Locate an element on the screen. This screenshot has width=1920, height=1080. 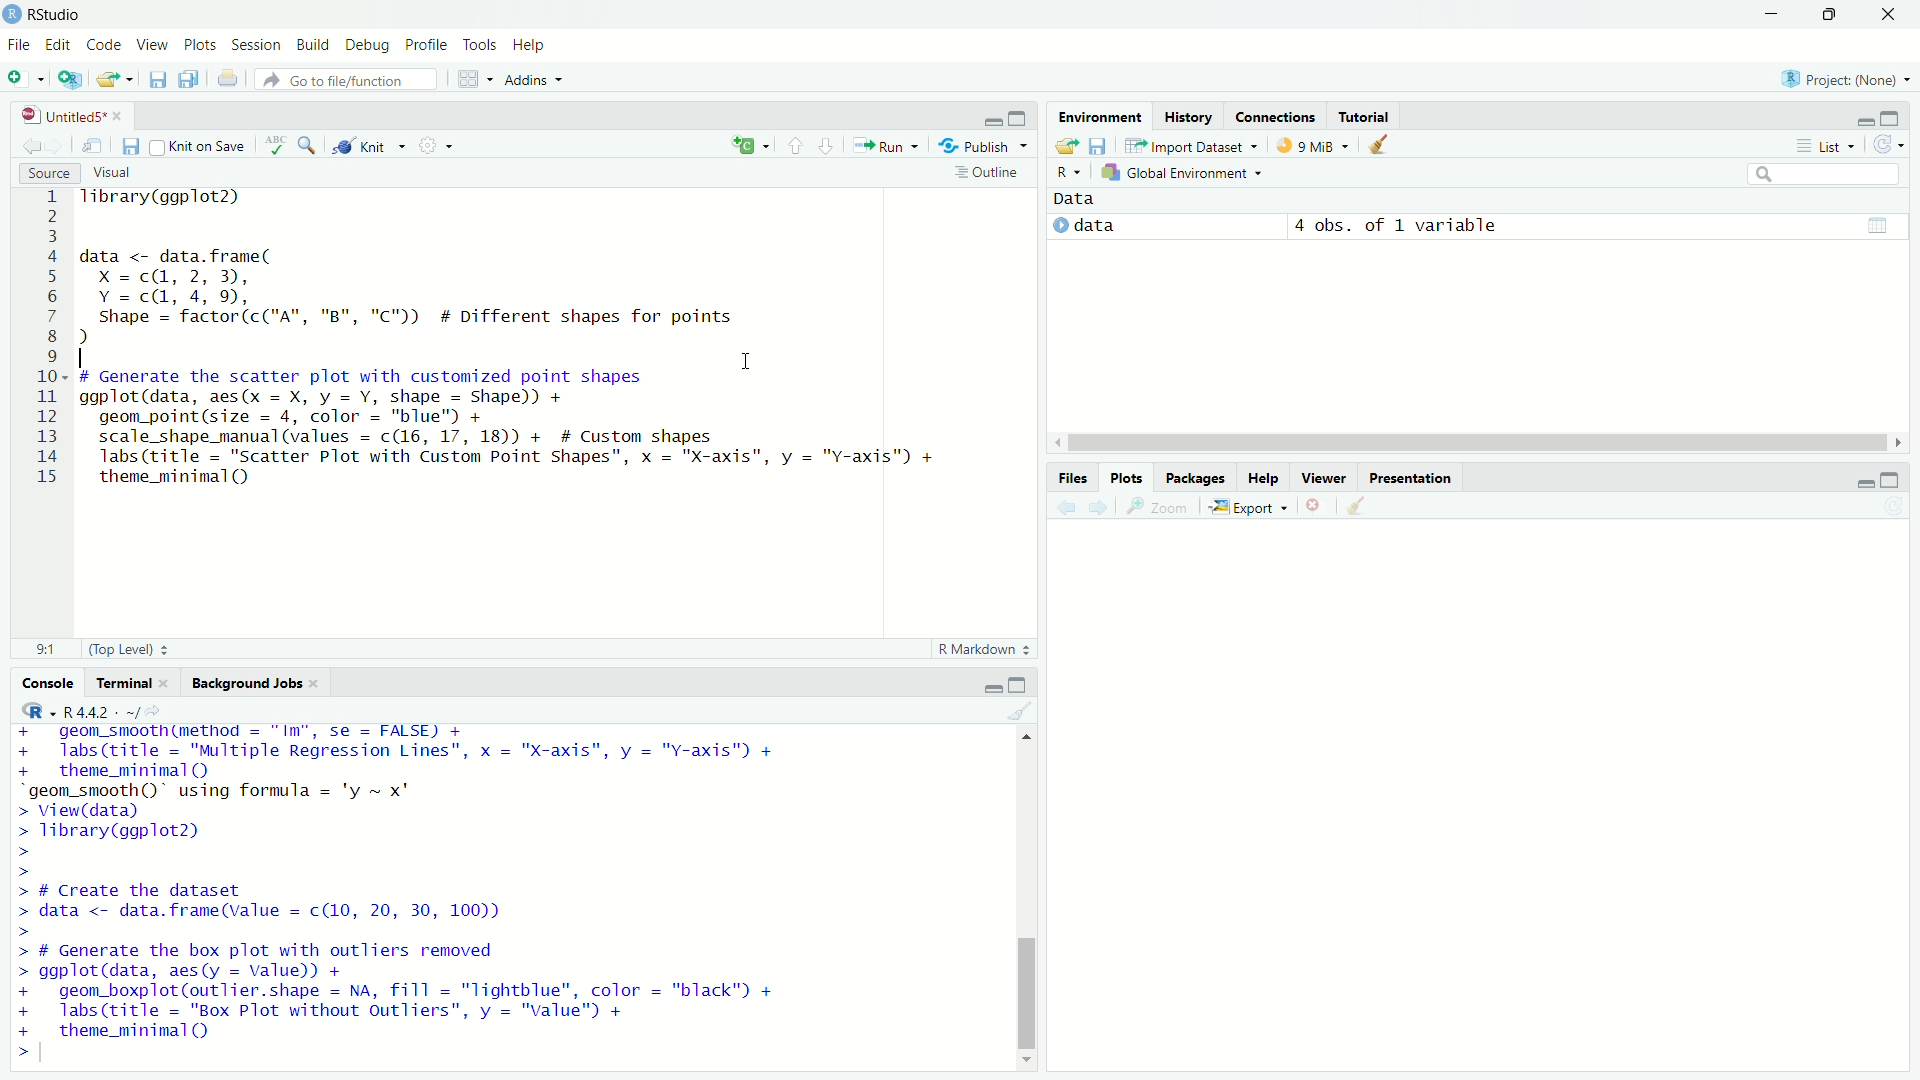
Help is located at coordinates (529, 44).